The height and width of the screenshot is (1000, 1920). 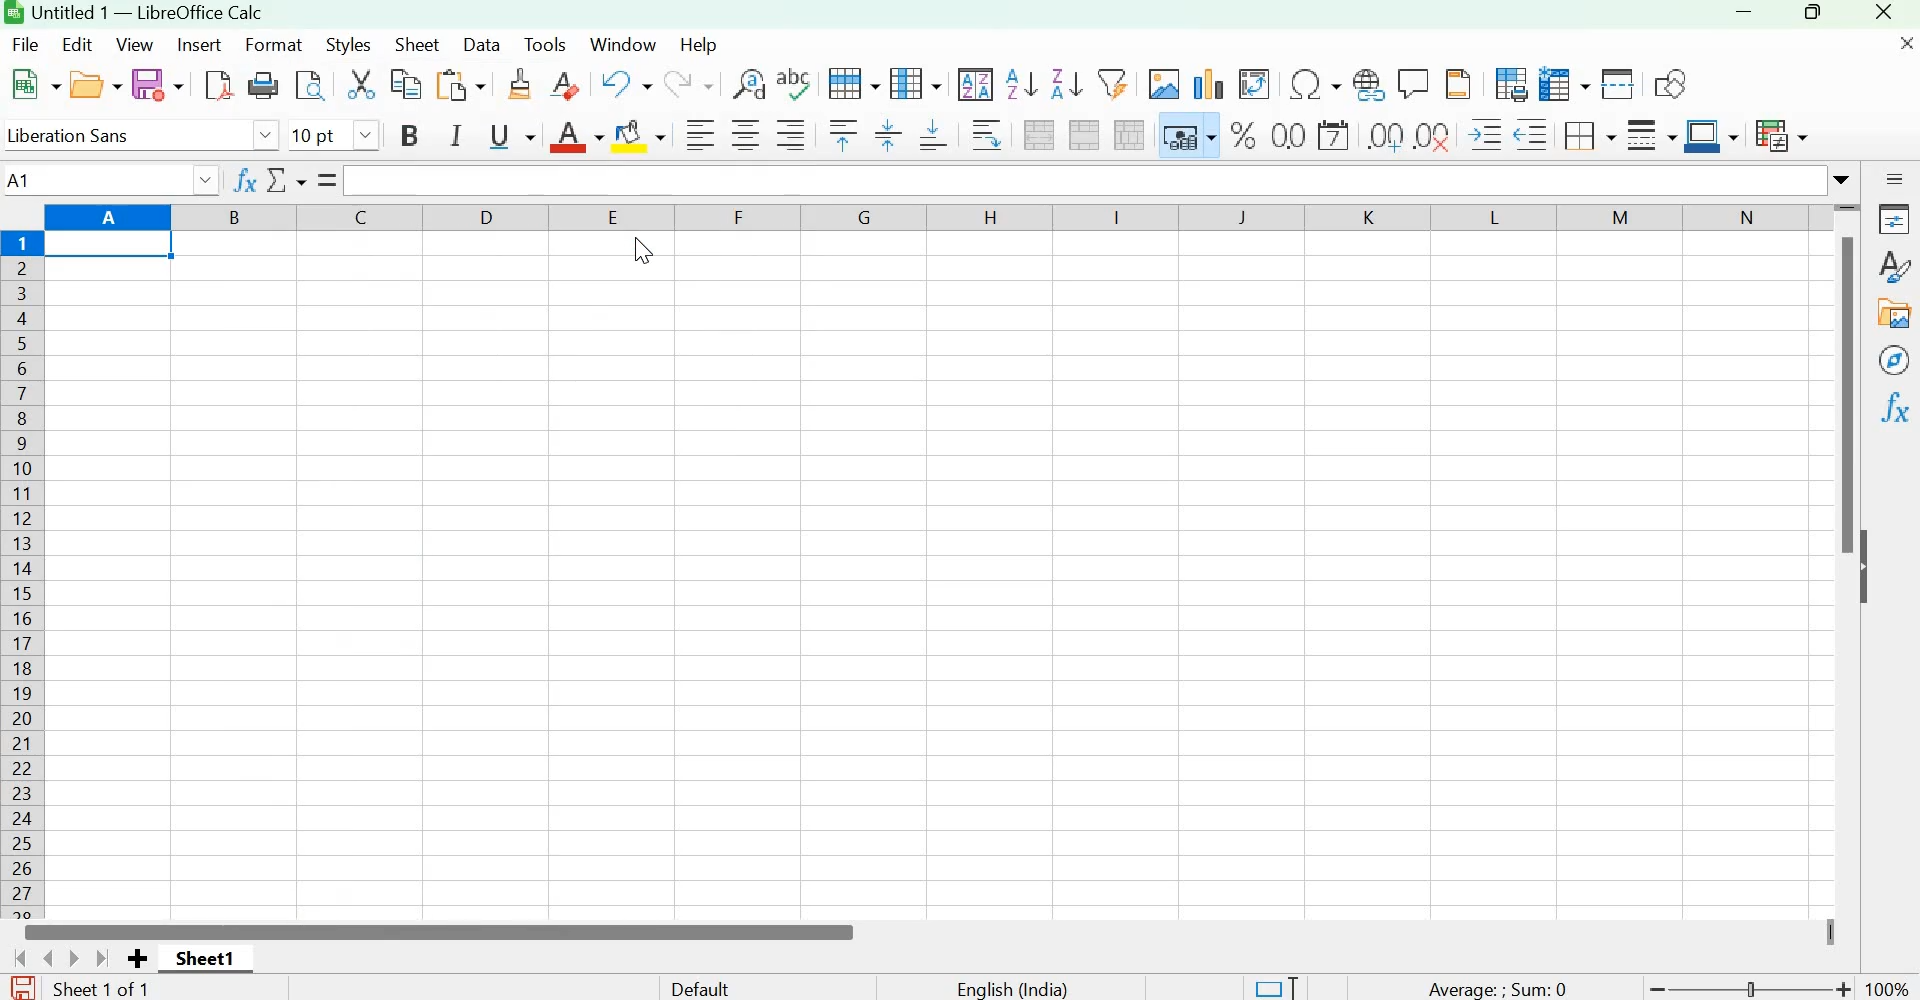 What do you see at coordinates (1487, 133) in the screenshot?
I see `Increase Indent` at bounding box center [1487, 133].